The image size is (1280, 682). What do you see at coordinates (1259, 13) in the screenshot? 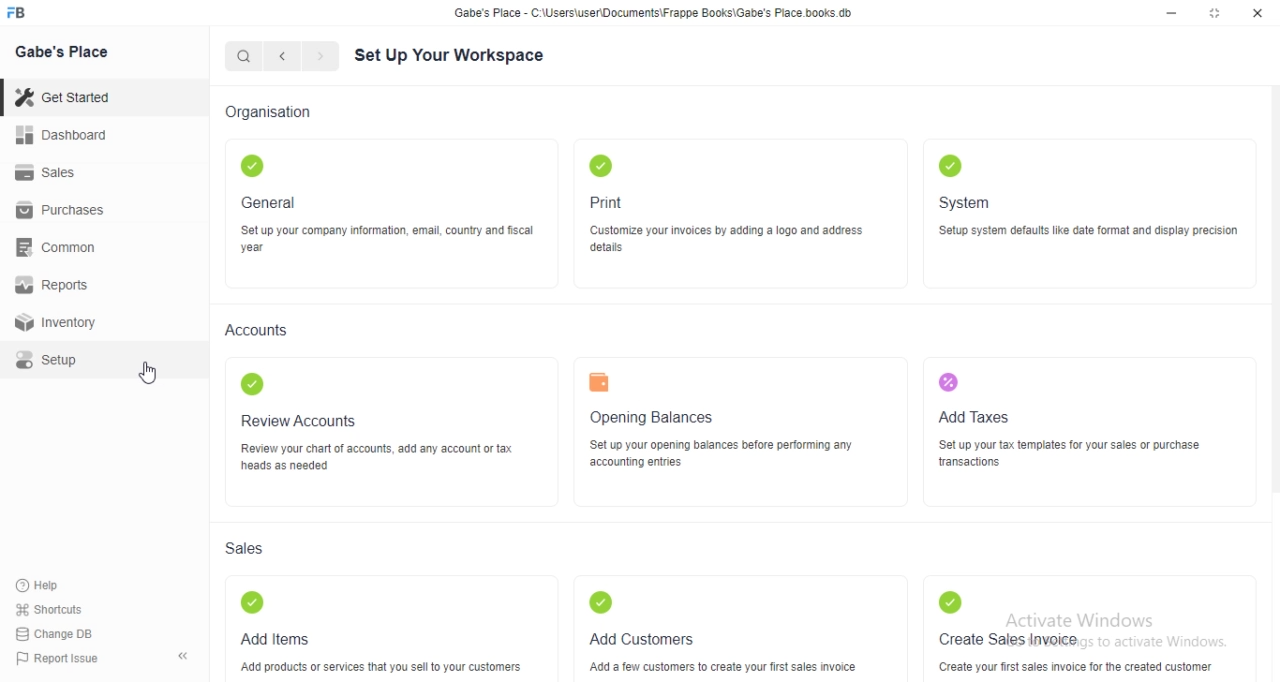
I see `close` at bounding box center [1259, 13].